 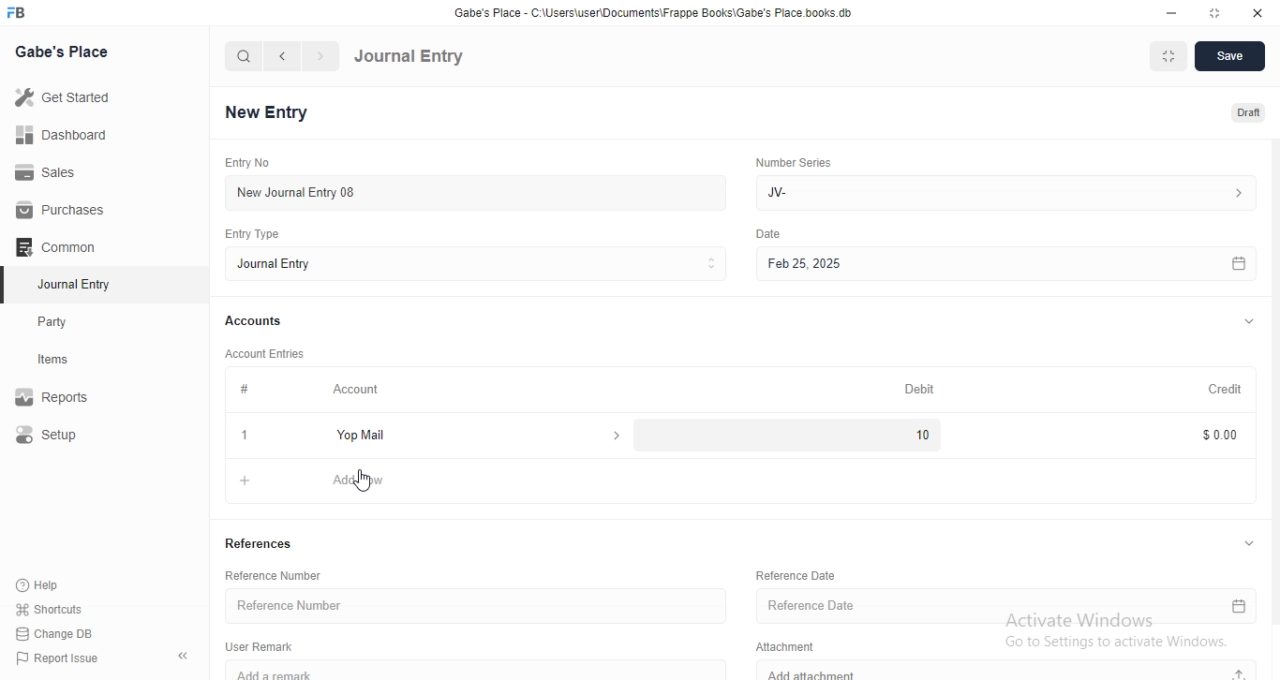 I want to click on #, so click(x=243, y=390).